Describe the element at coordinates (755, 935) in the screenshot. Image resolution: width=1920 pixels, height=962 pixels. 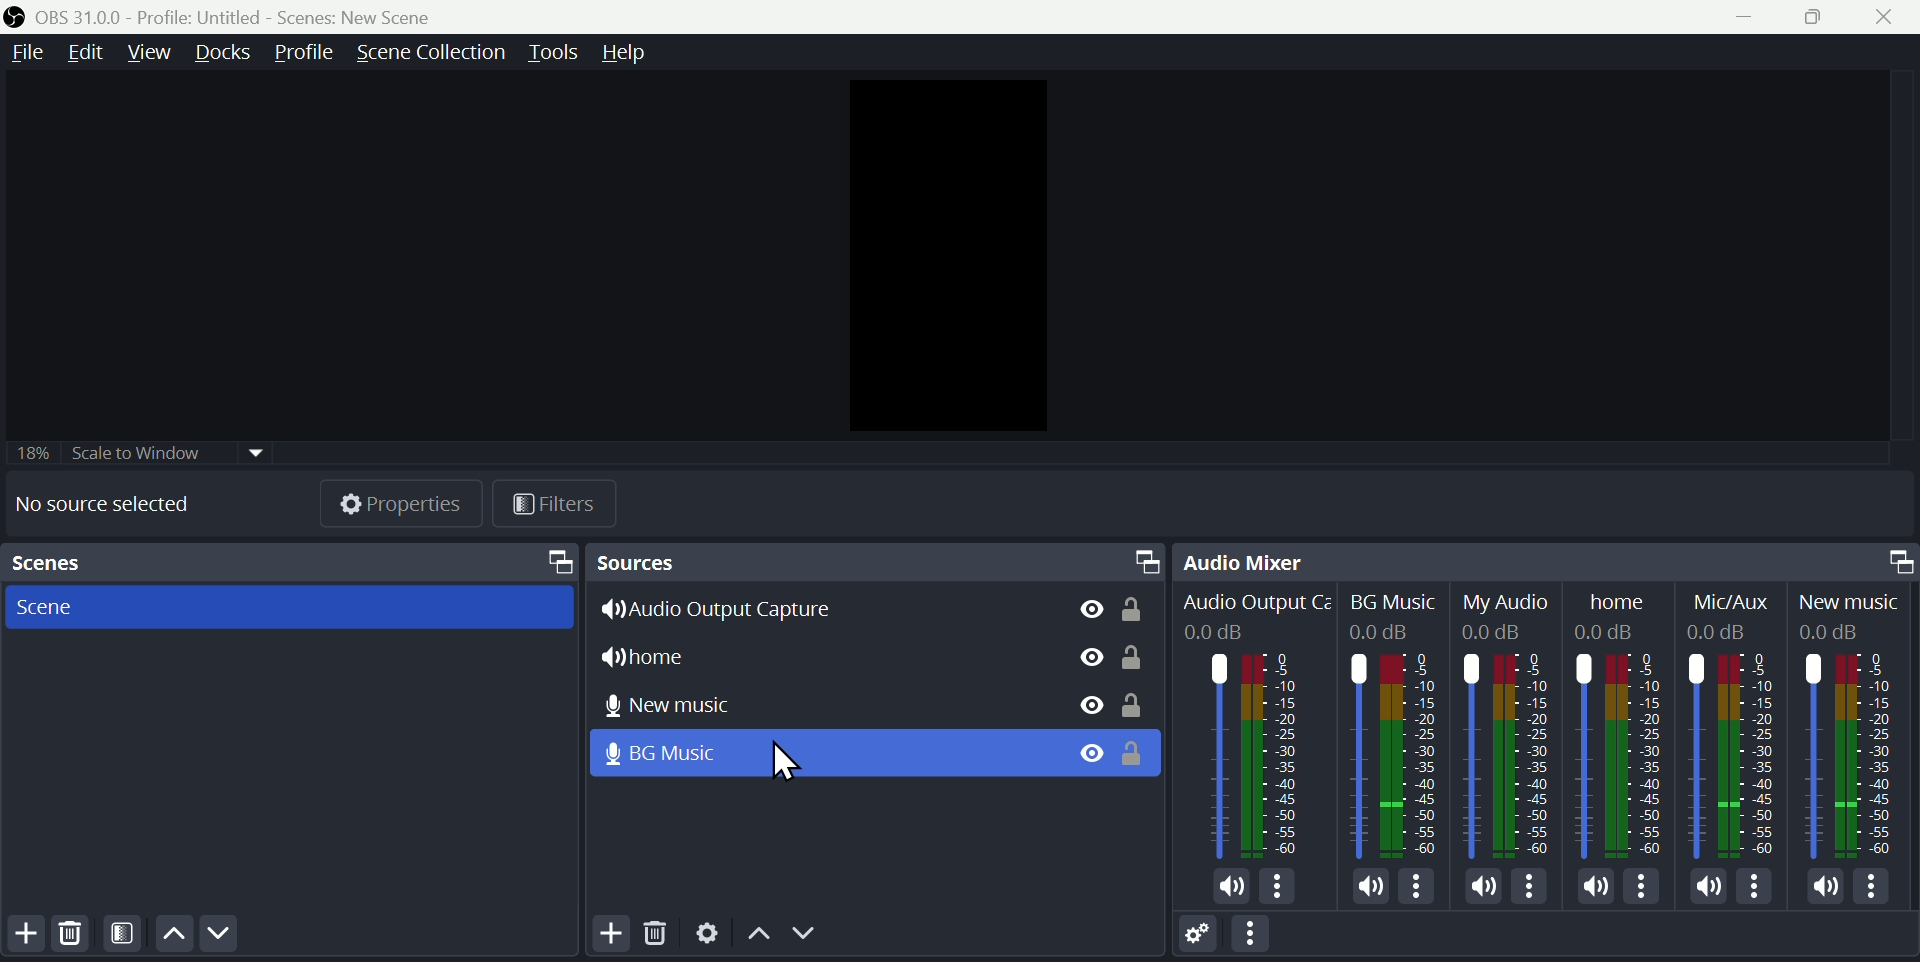
I see `Up` at that location.